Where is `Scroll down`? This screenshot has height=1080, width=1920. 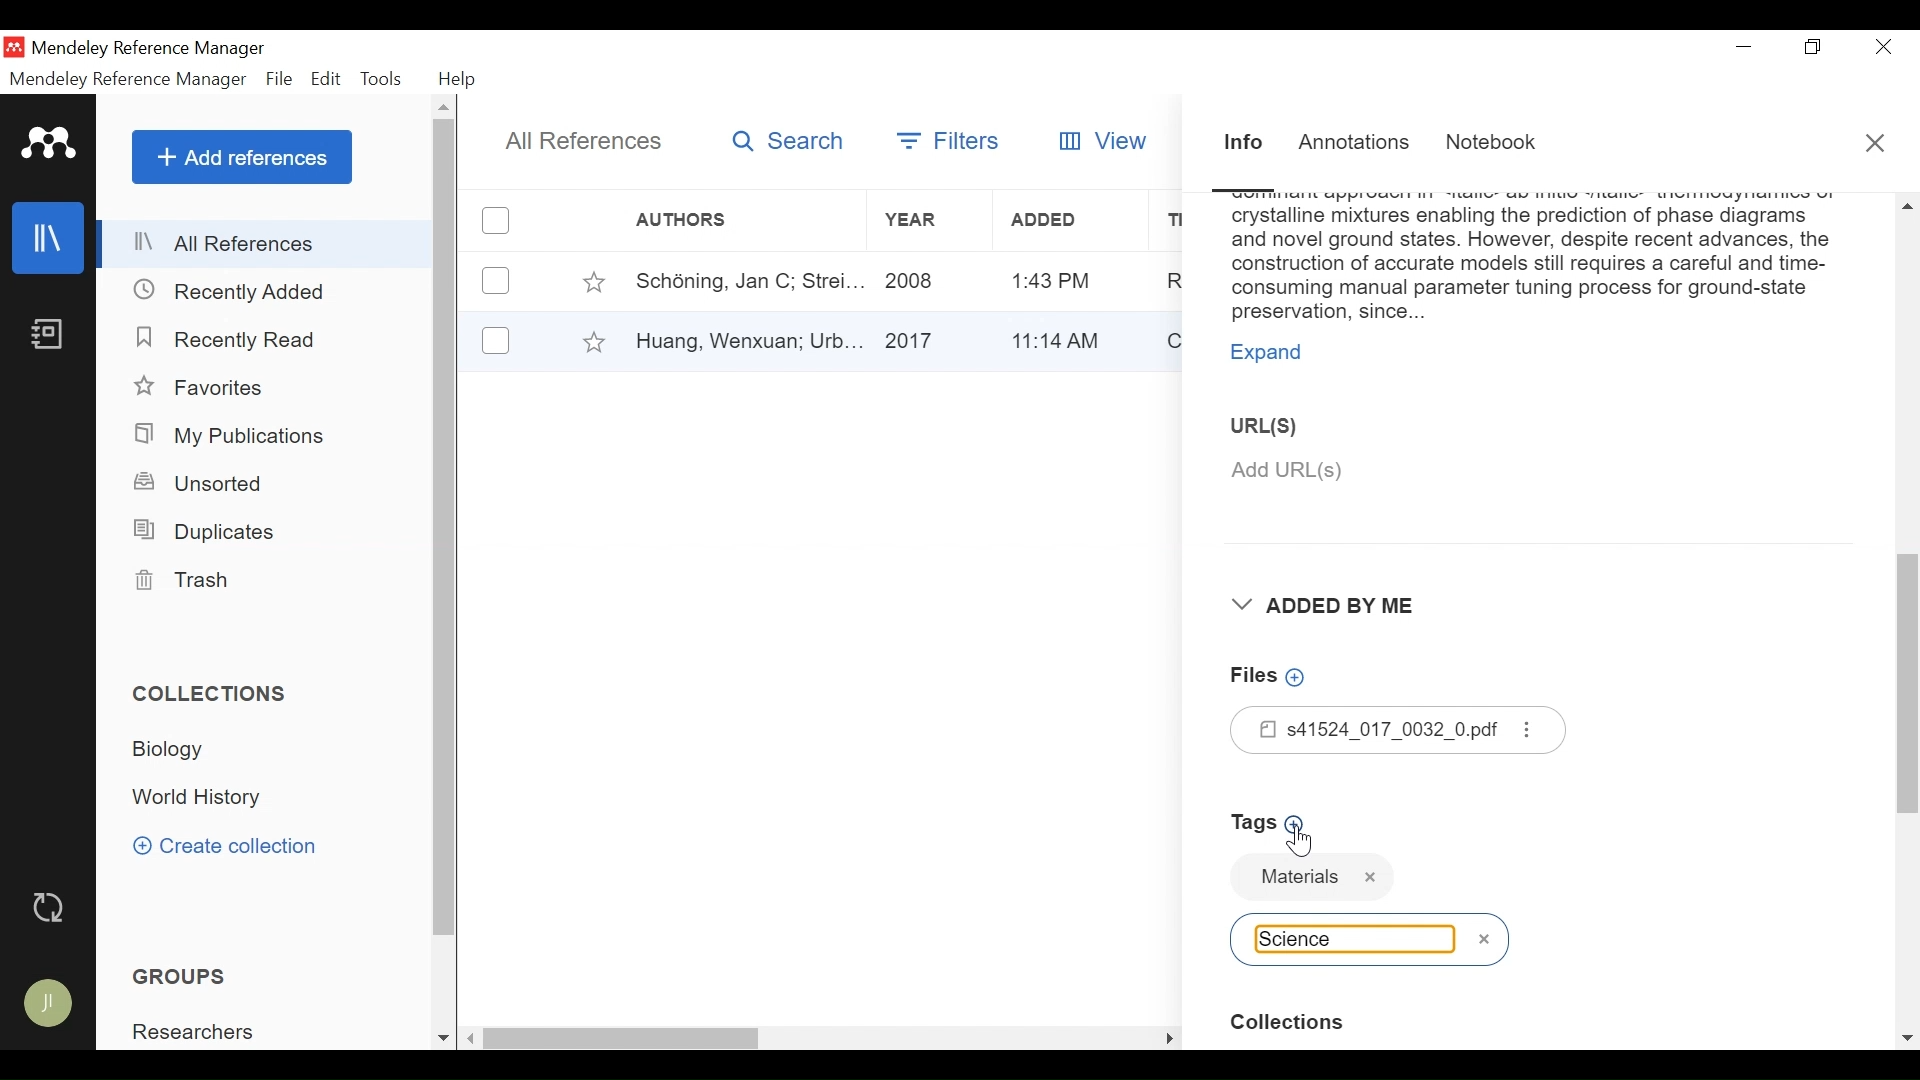 Scroll down is located at coordinates (1908, 1040).